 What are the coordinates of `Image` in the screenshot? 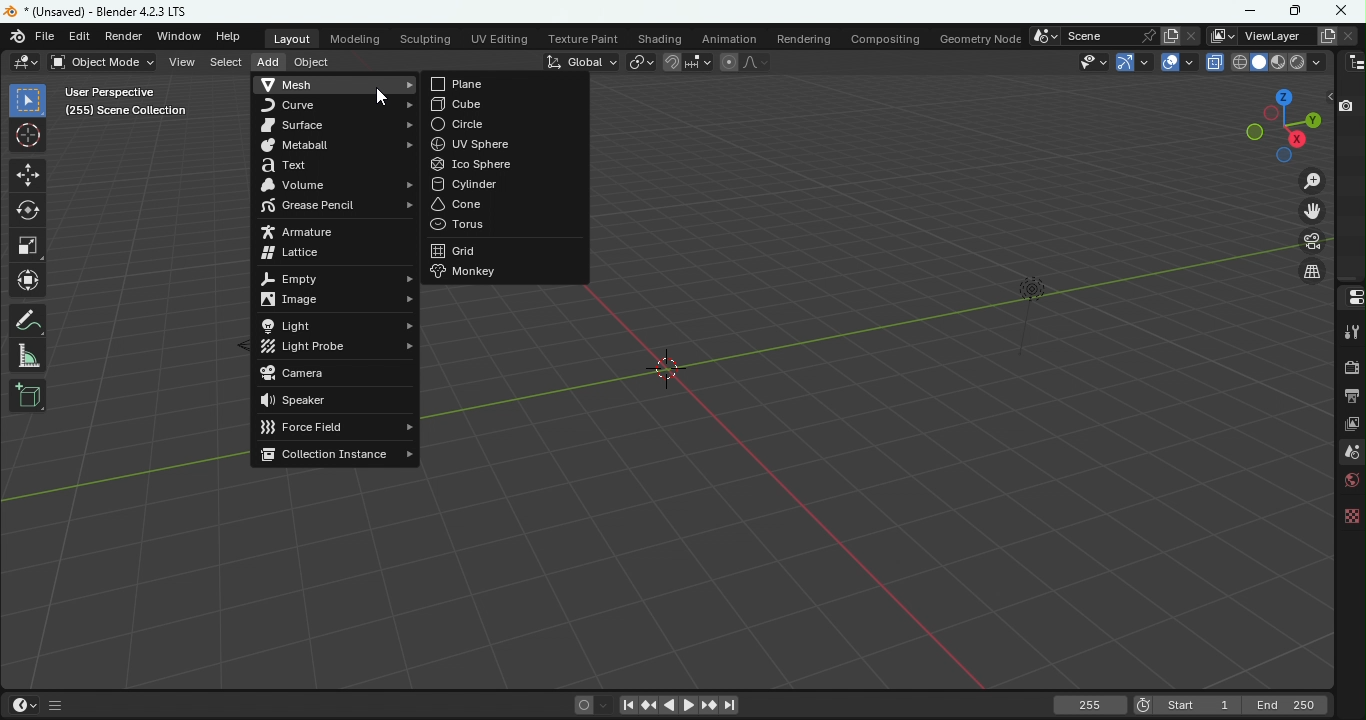 It's located at (338, 301).